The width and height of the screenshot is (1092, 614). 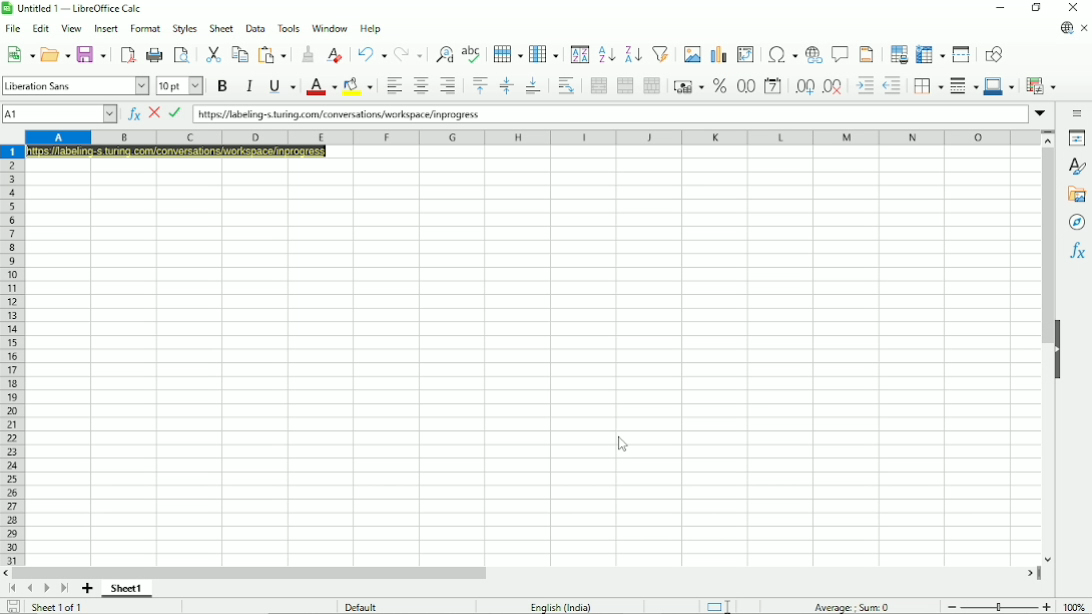 I want to click on View, so click(x=71, y=27).